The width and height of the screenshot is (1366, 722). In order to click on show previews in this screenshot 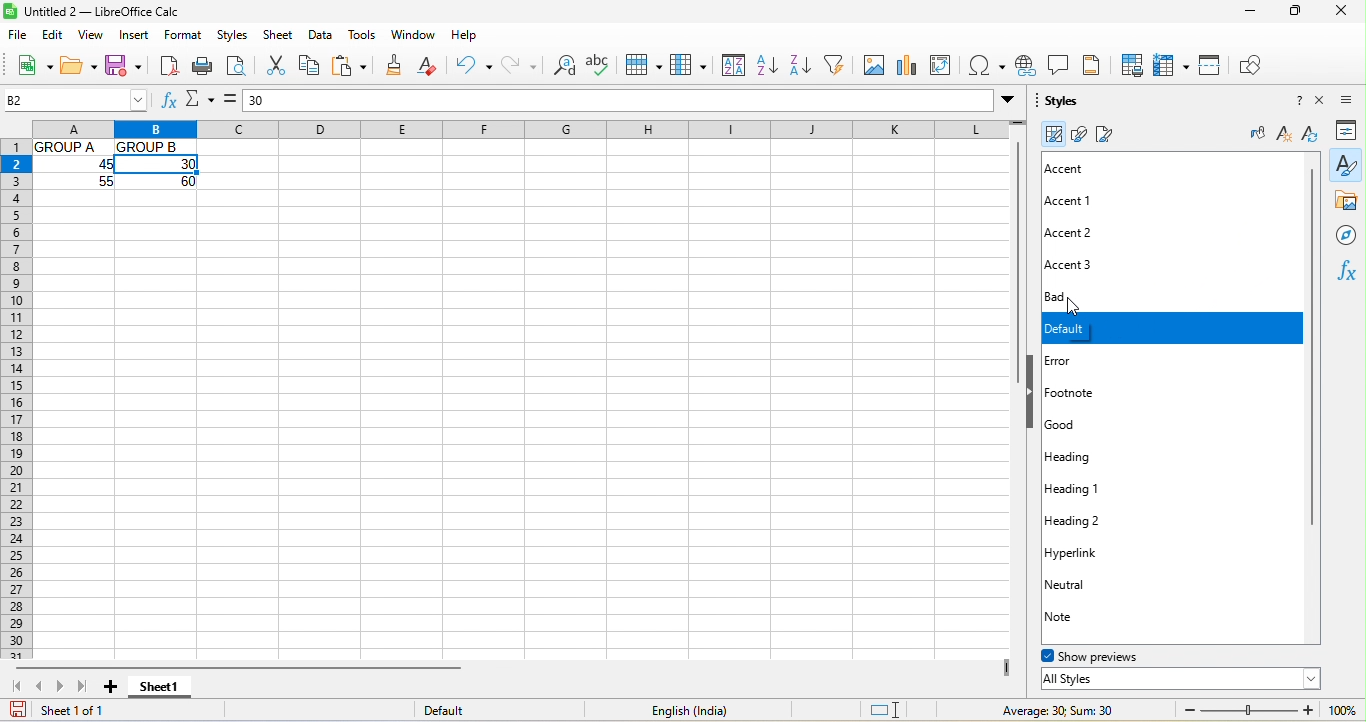, I will do `click(1109, 655)`.